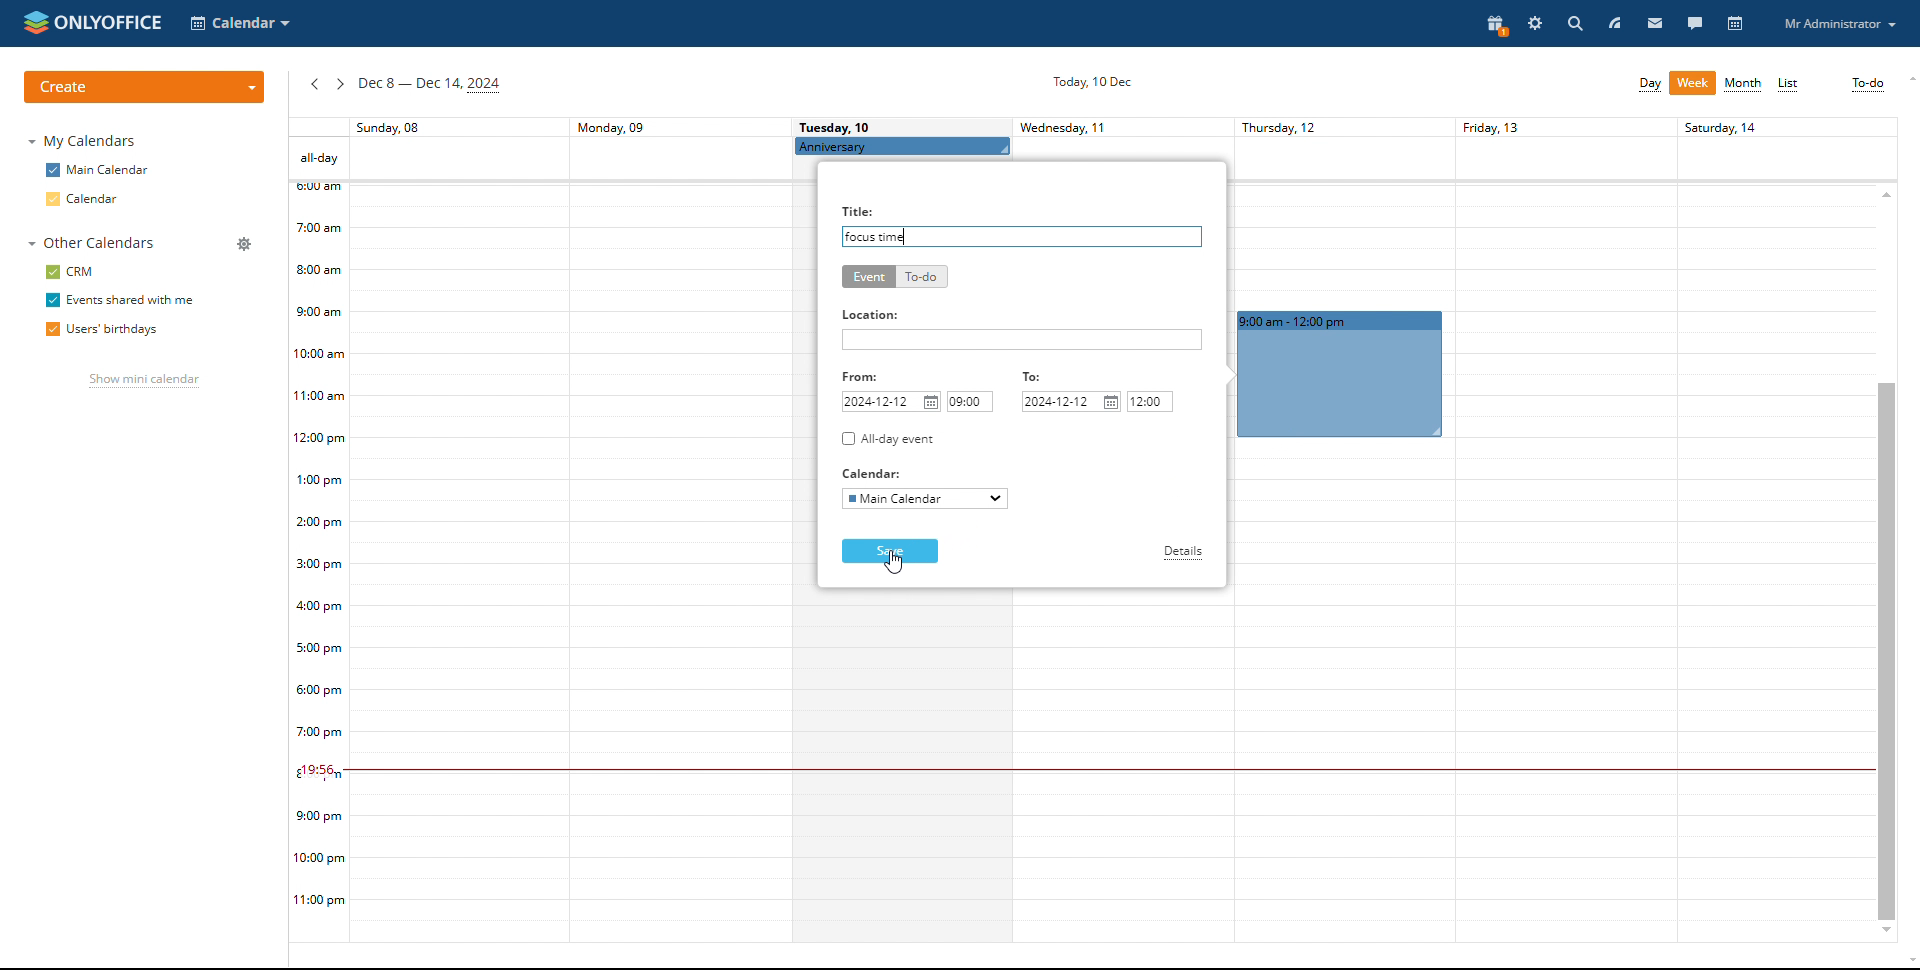 The image size is (1920, 970). Describe the element at coordinates (1737, 24) in the screenshot. I see `calendar` at that location.